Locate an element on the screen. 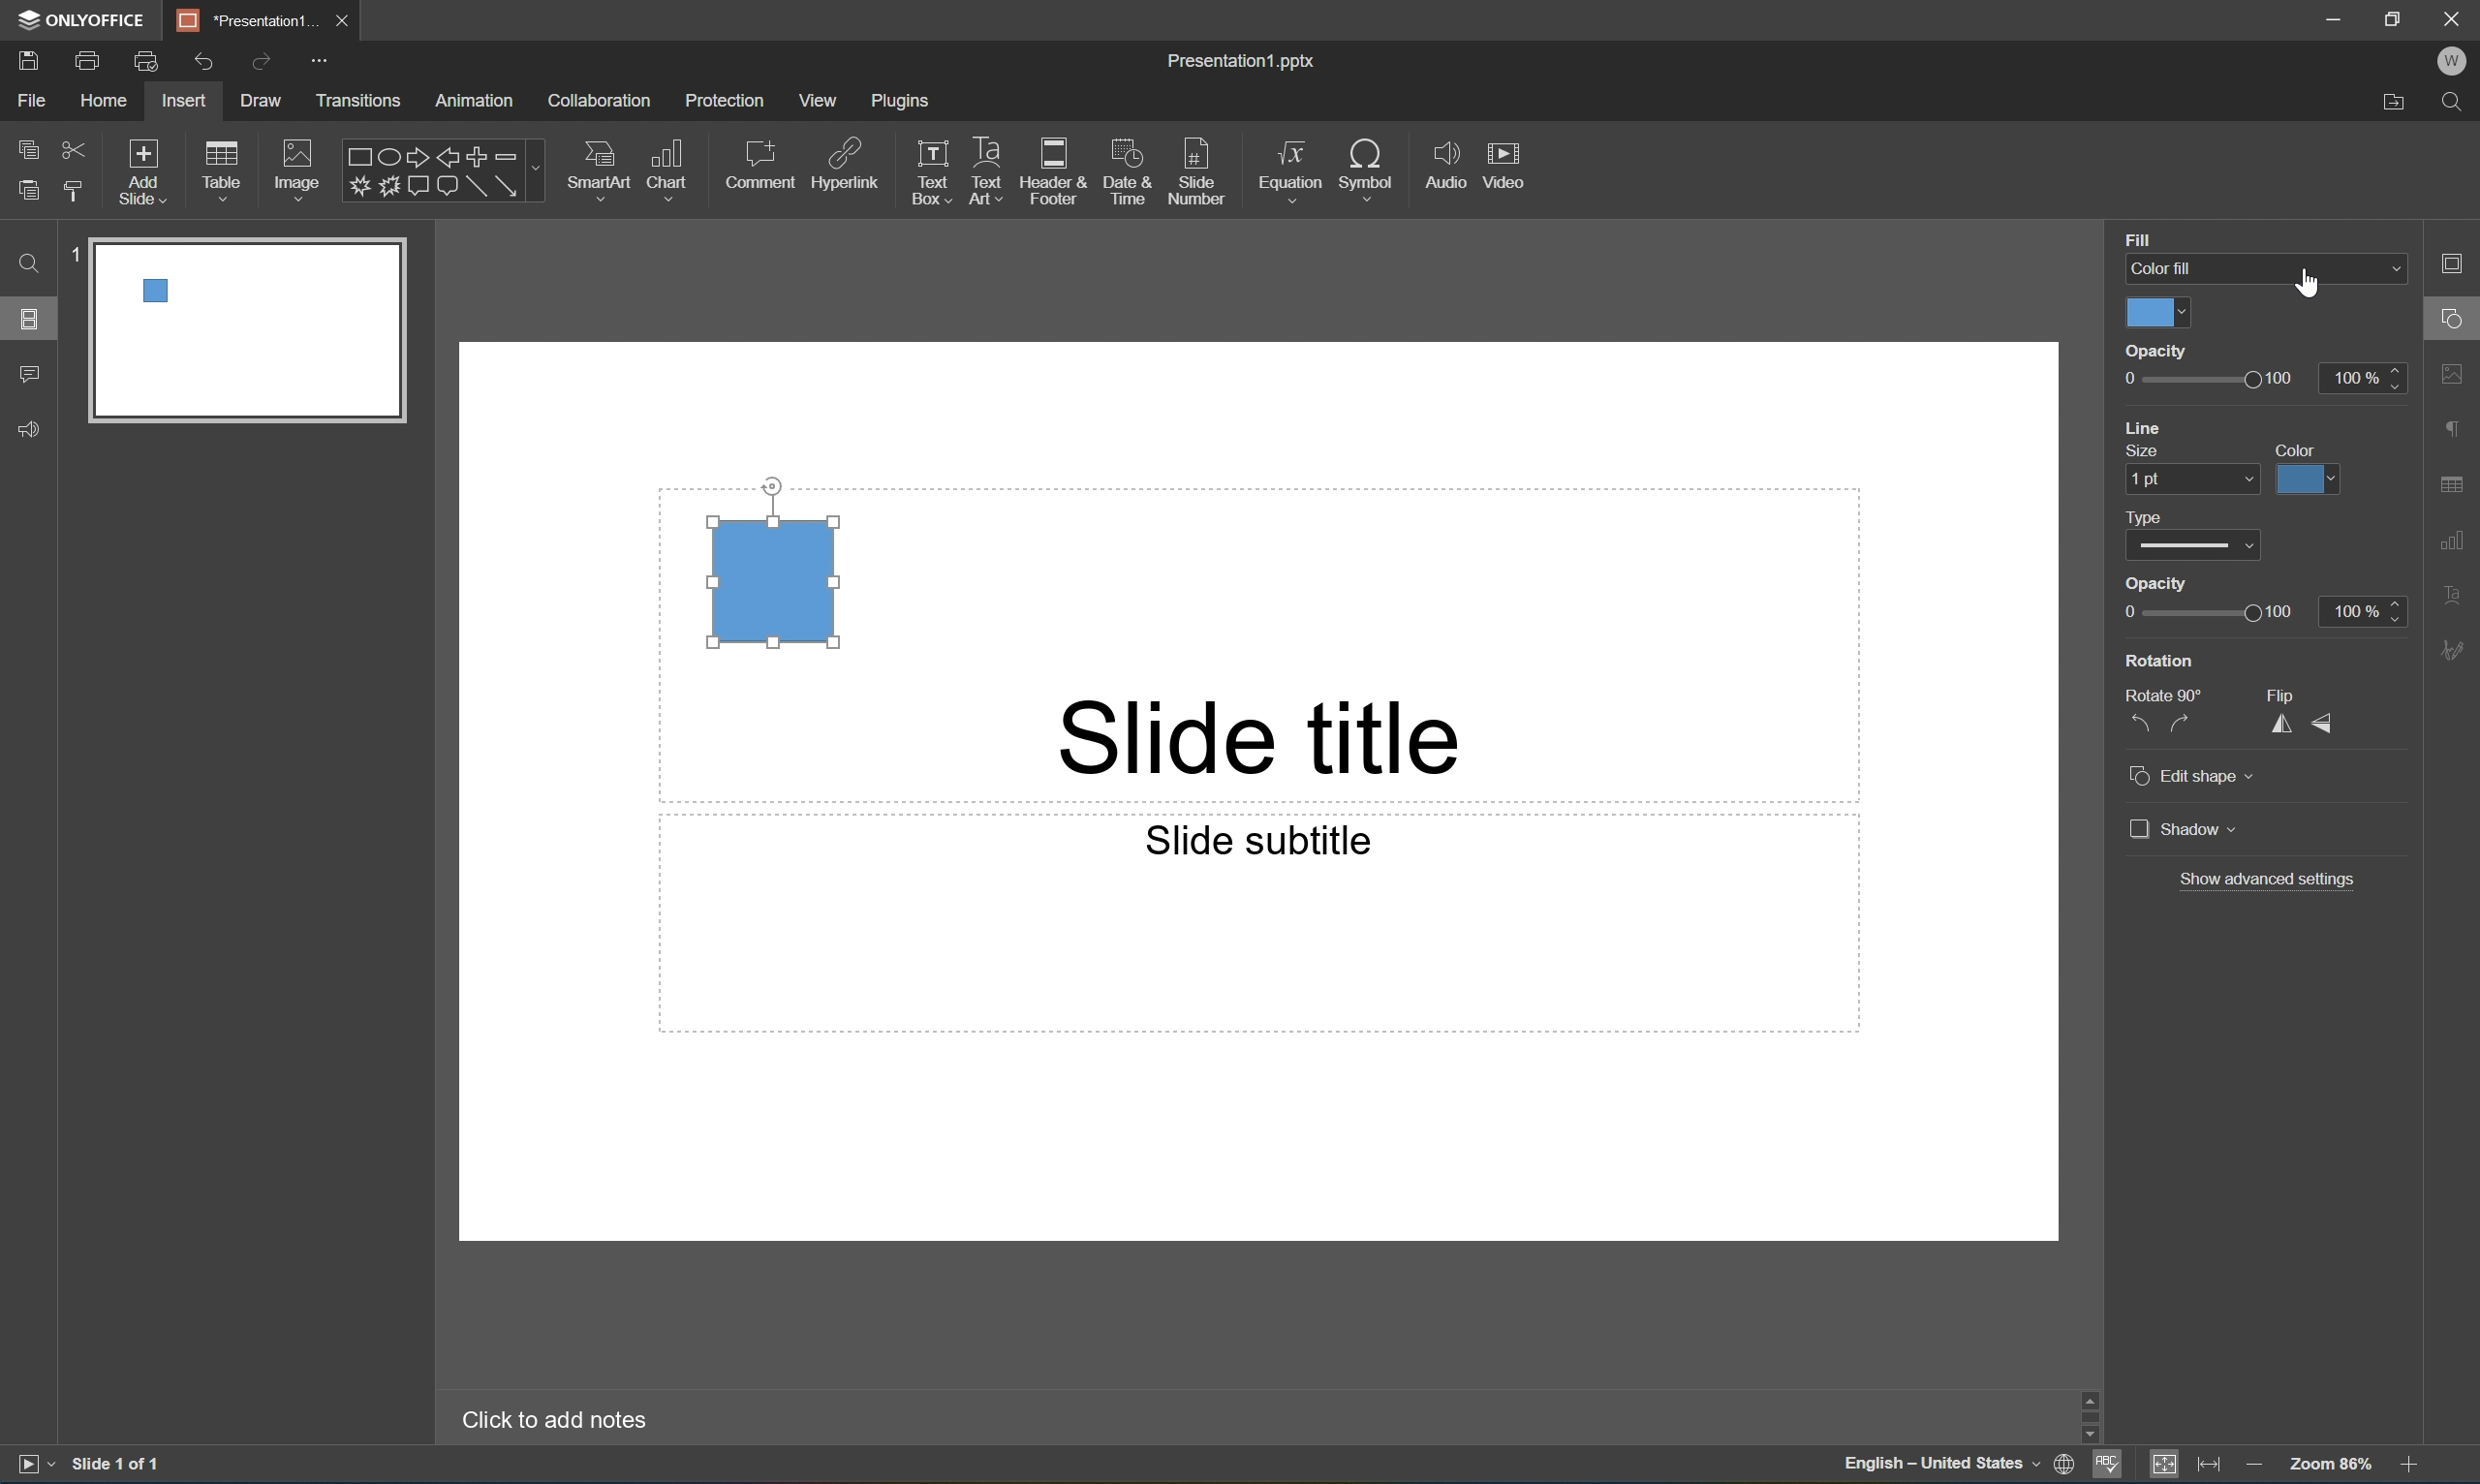 The image size is (2480, 1484). Start slideshow is located at coordinates (34, 1464).